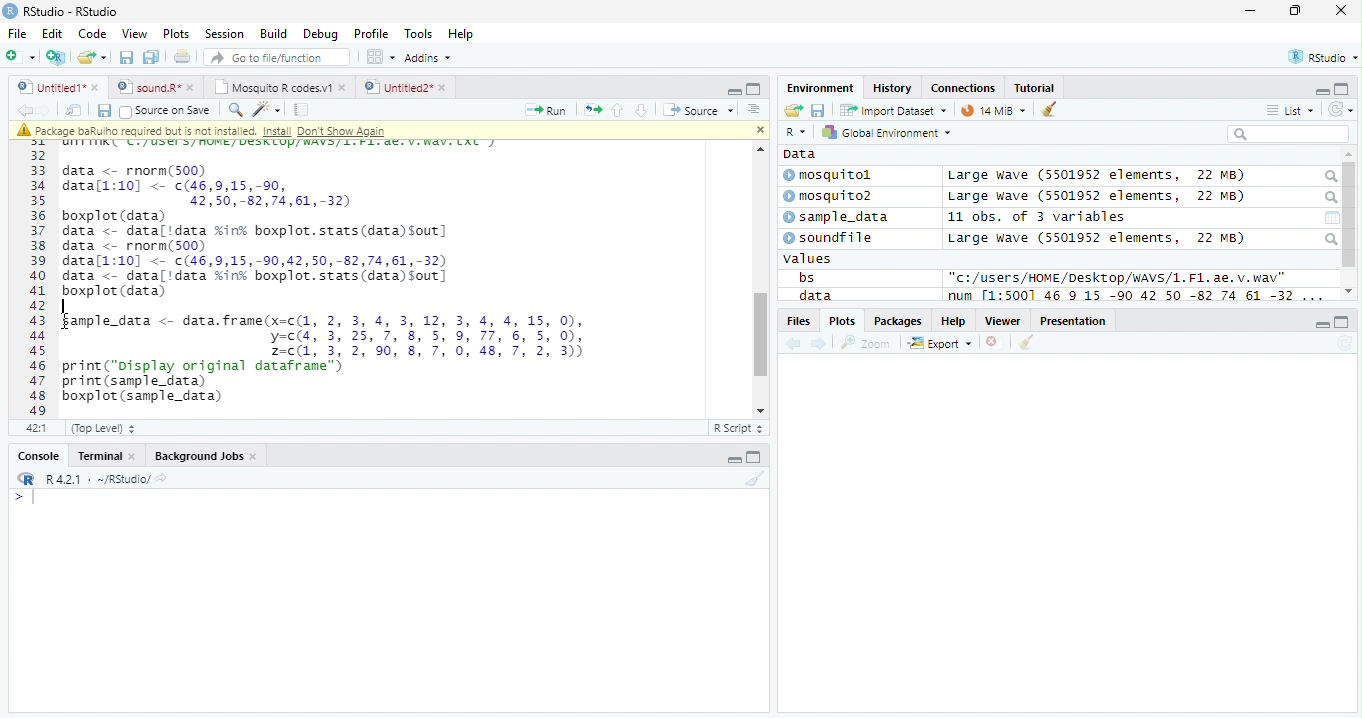 The image size is (1362, 718). Describe the element at coordinates (21, 57) in the screenshot. I see `new file` at that location.